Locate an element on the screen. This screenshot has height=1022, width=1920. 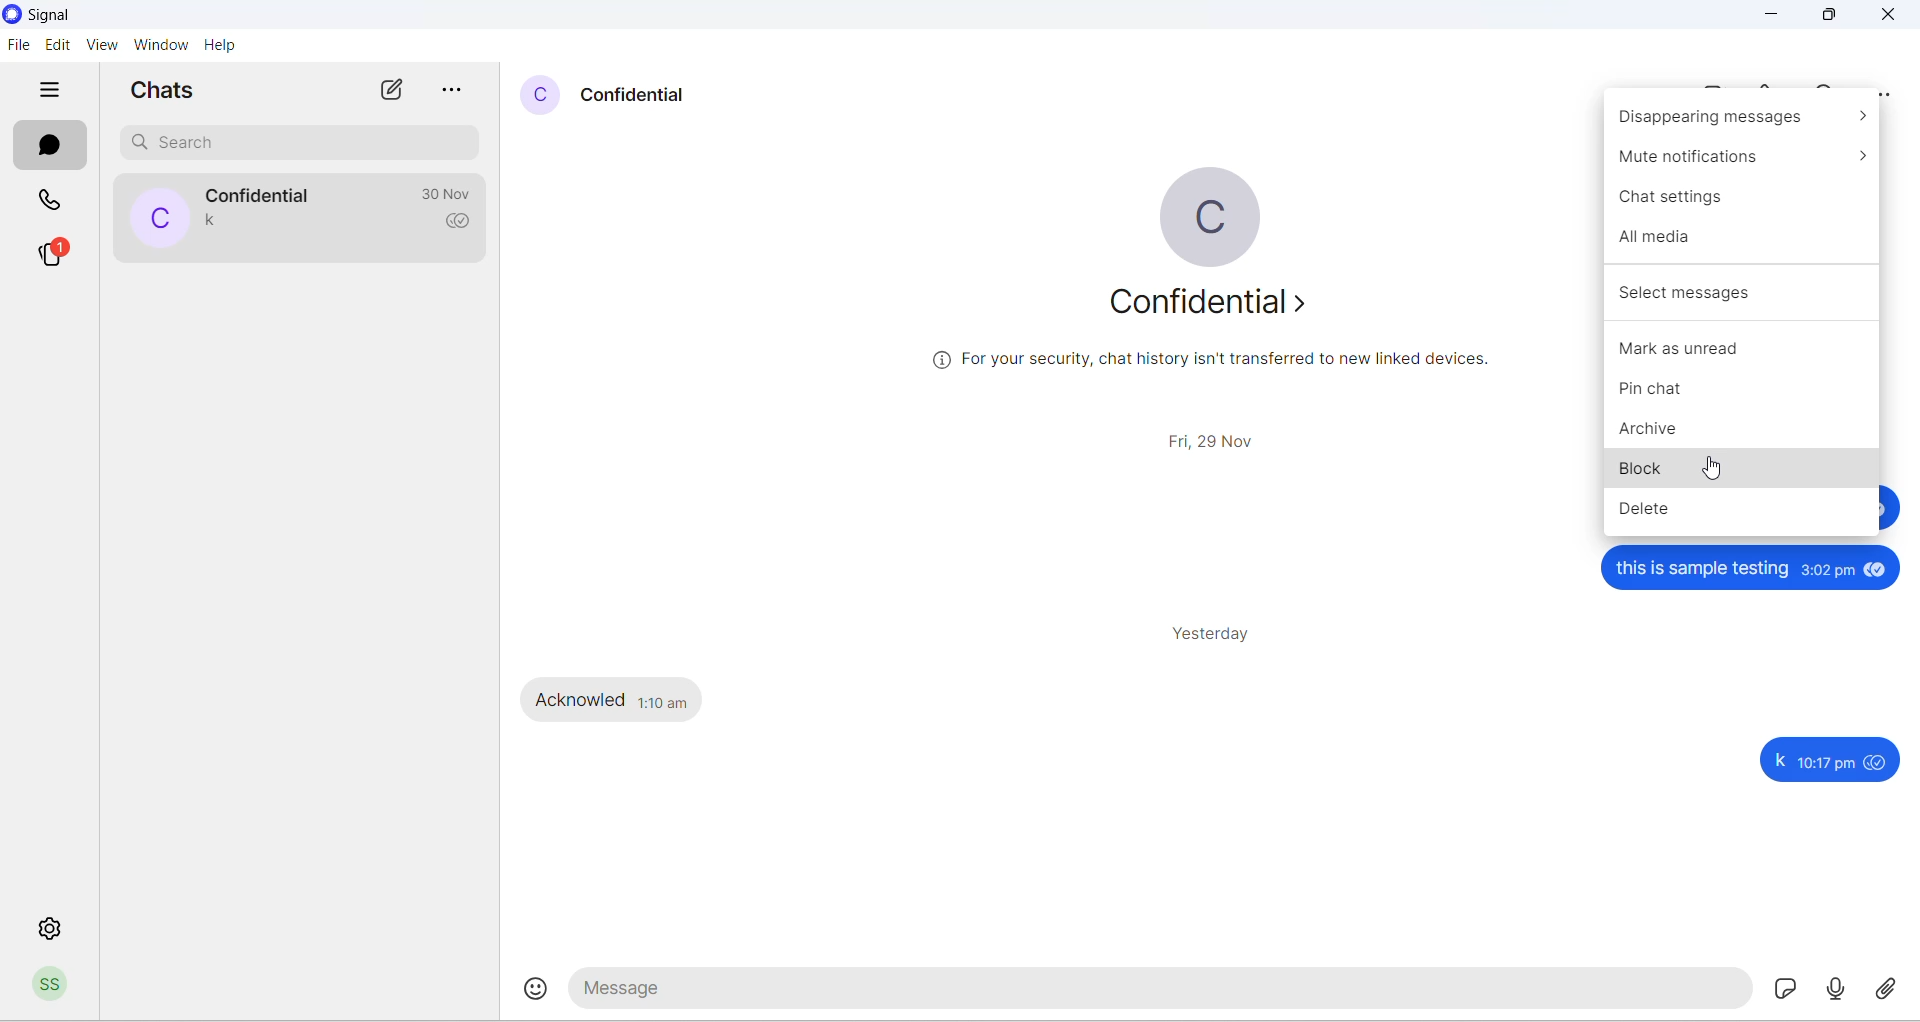
minimize is located at coordinates (1777, 18).